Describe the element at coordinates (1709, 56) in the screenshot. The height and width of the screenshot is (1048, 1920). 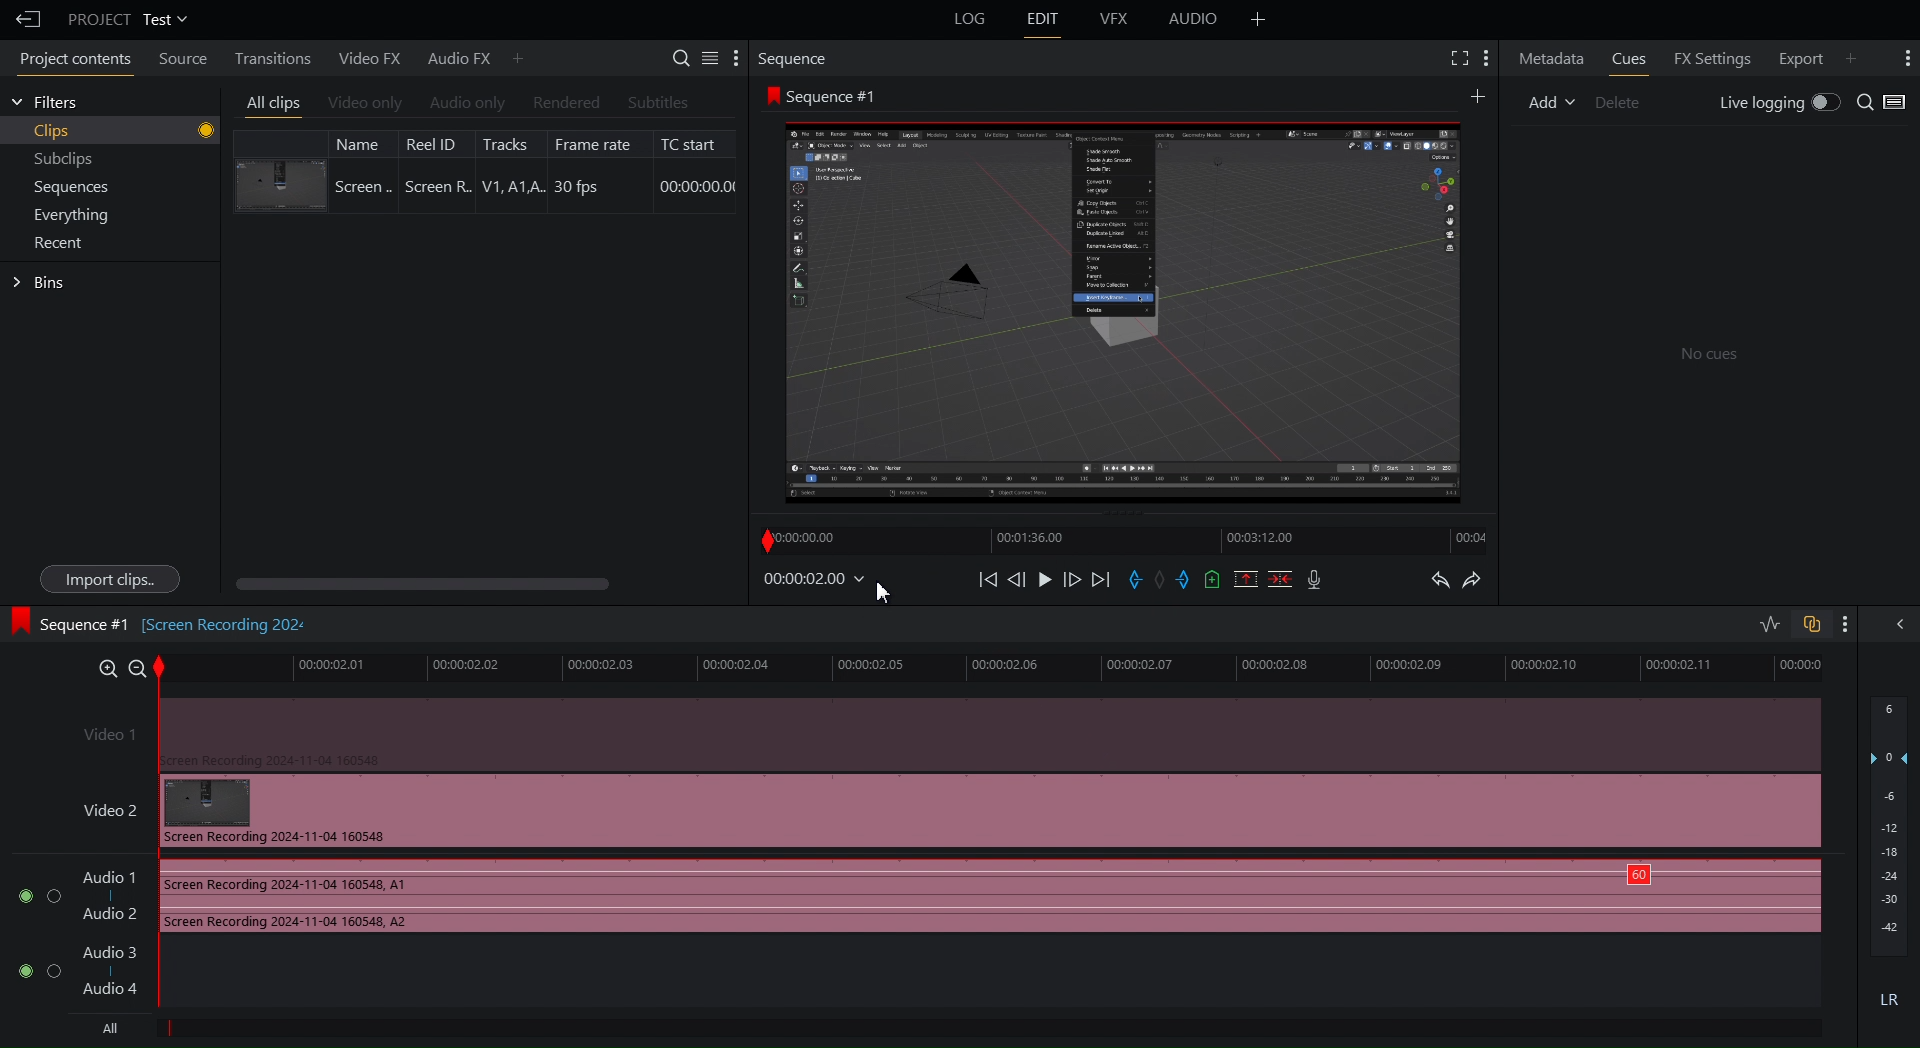
I see `FX Settings` at that location.